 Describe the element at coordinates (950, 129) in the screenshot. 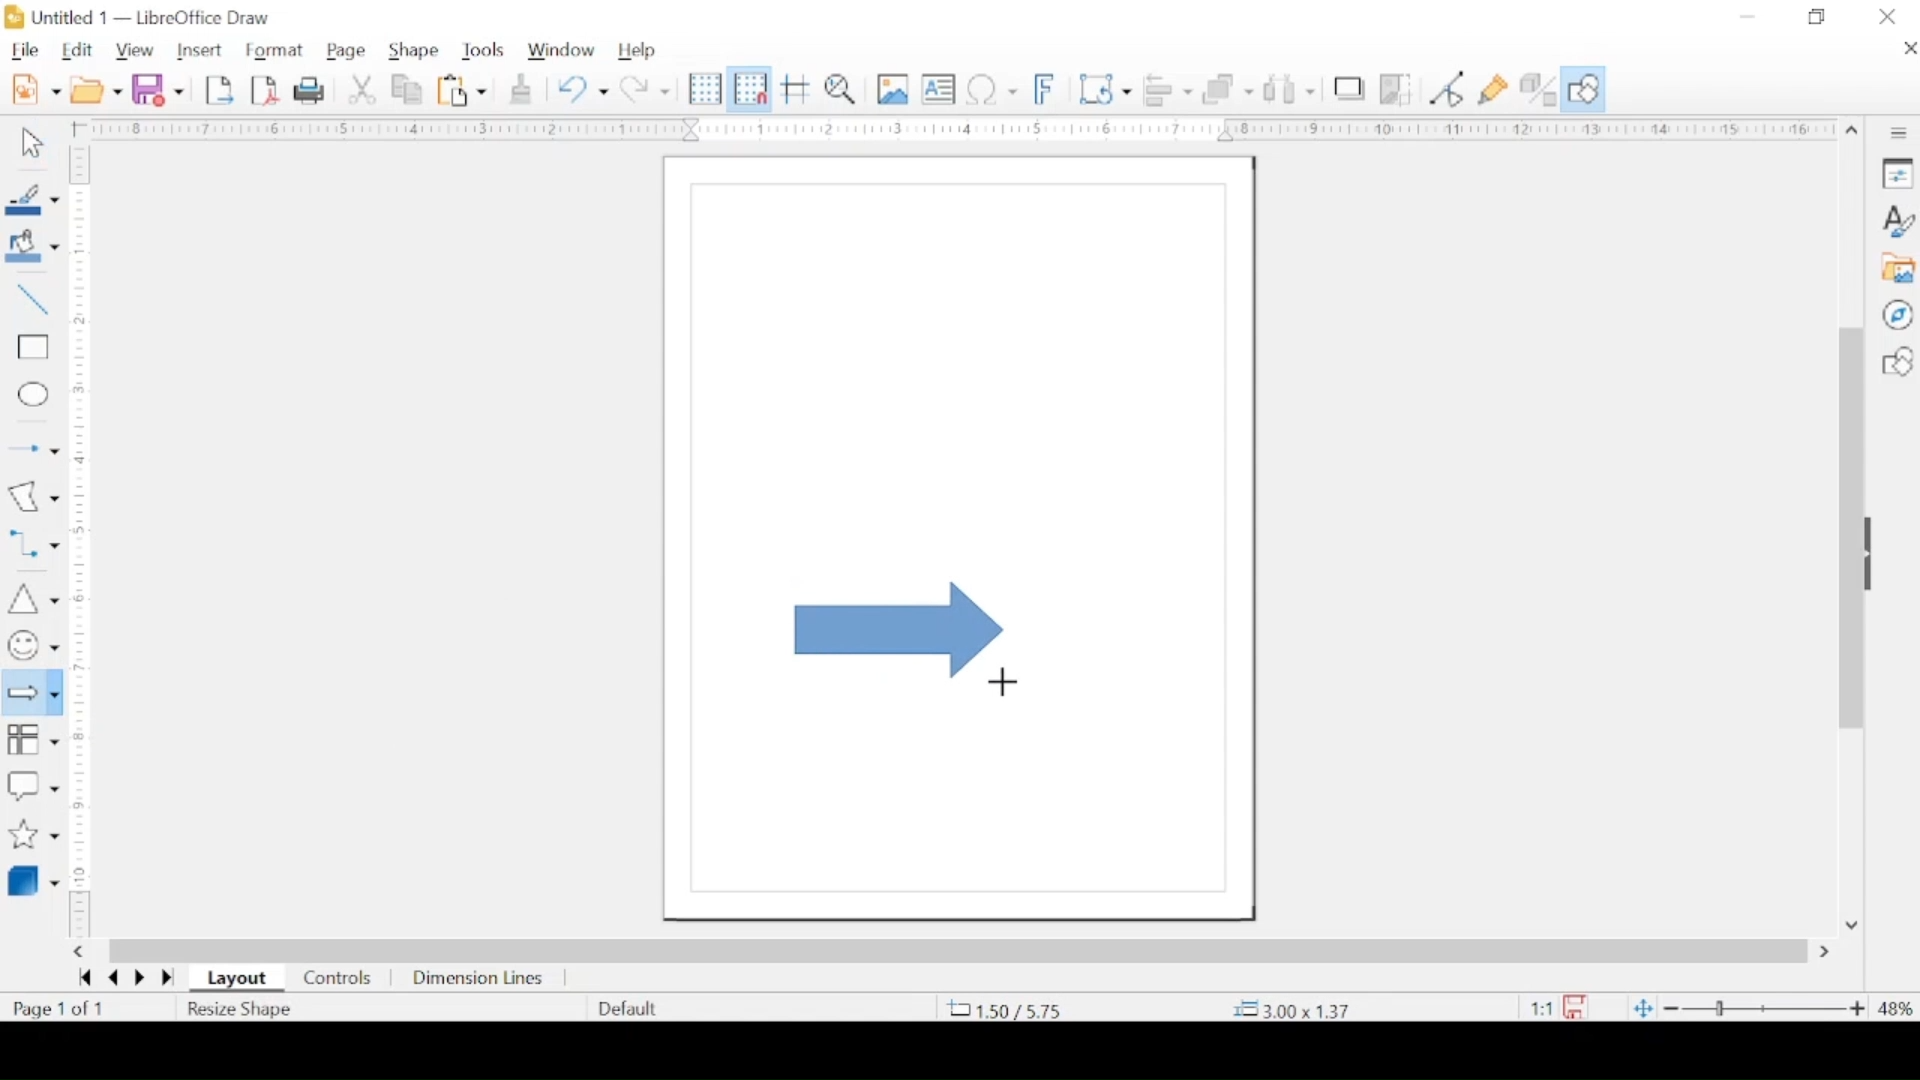

I see `margin` at that location.